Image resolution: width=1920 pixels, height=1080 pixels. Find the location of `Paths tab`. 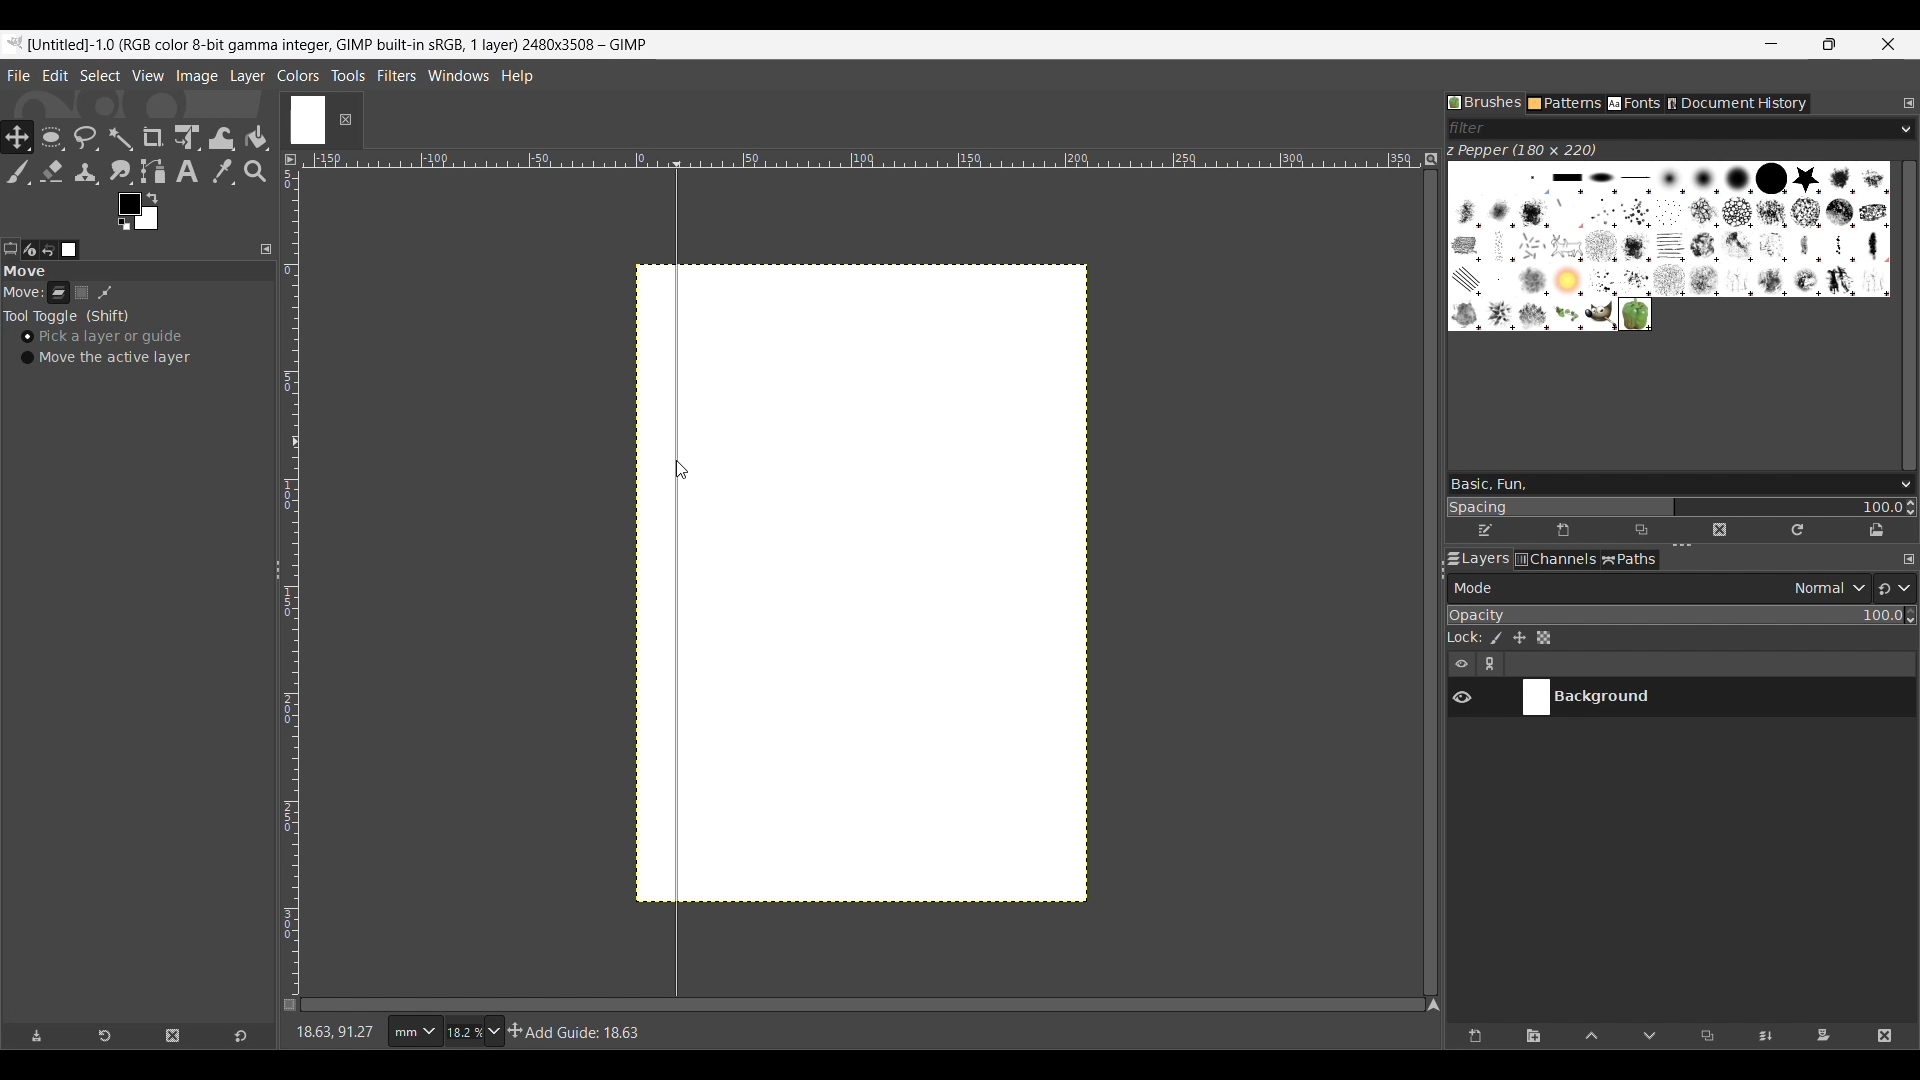

Paths tab is located at coordinates (1630, 559).